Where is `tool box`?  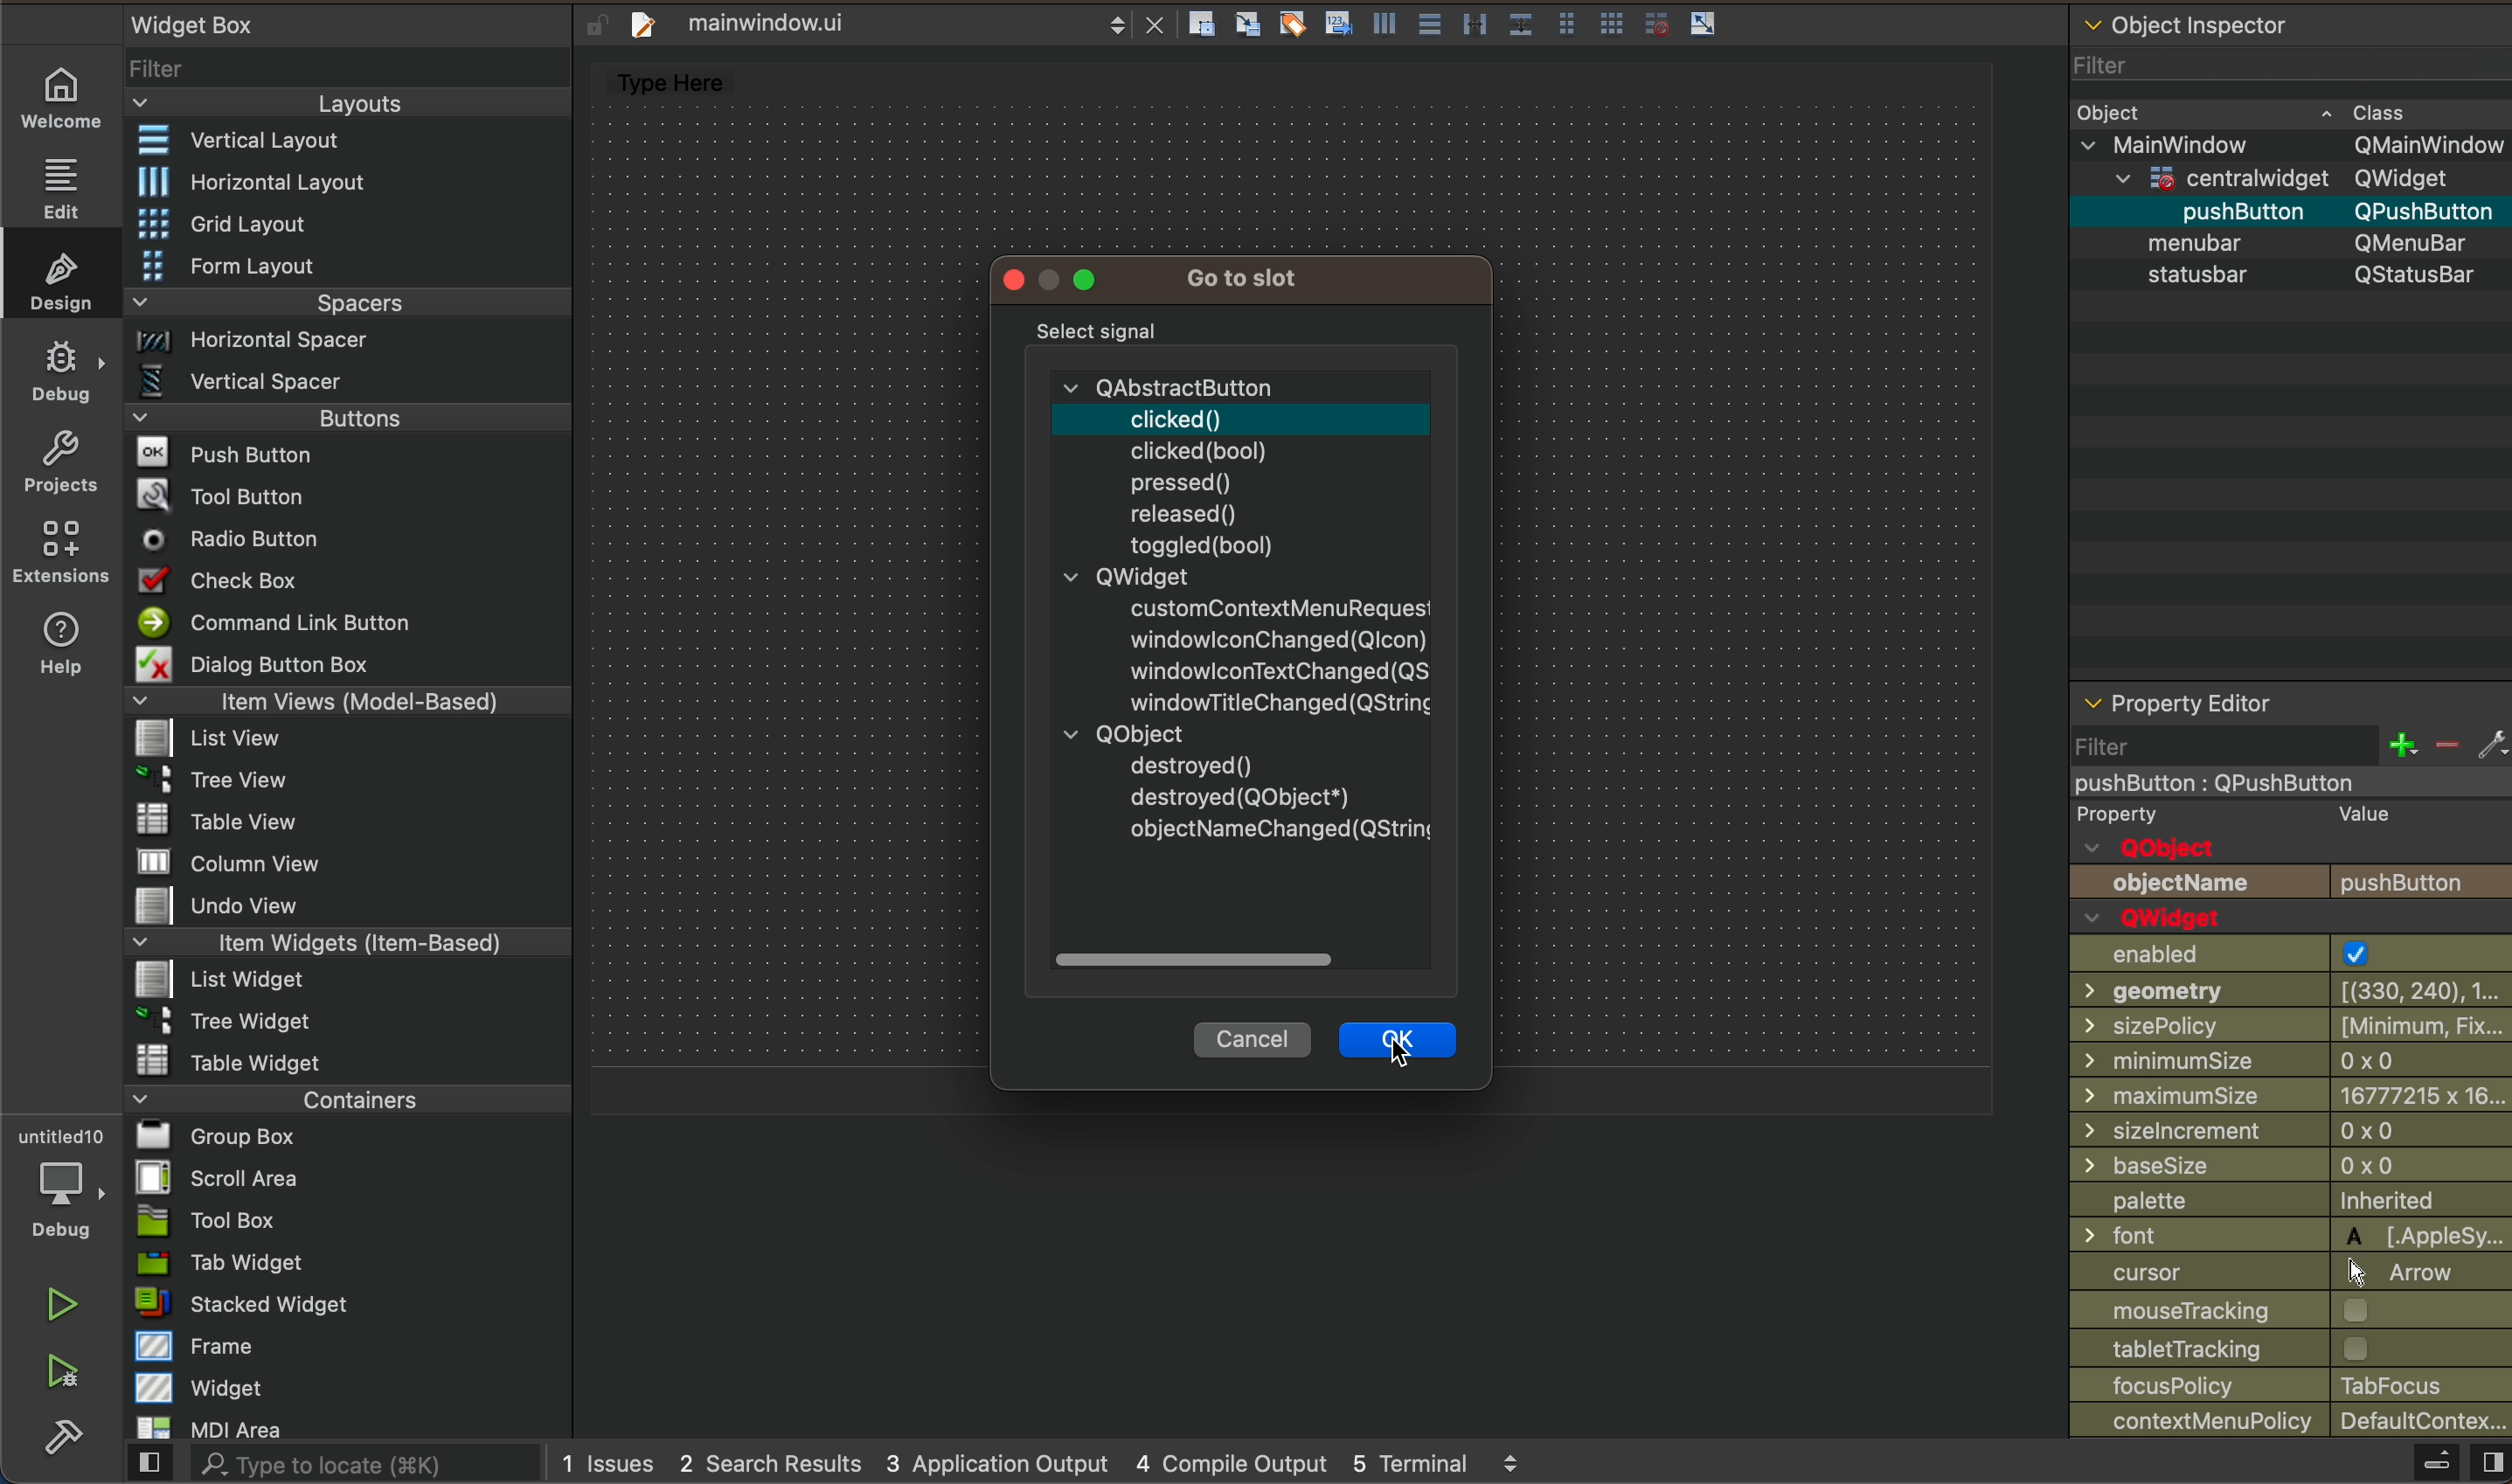 tool box is located at coordinates (343, 1223).